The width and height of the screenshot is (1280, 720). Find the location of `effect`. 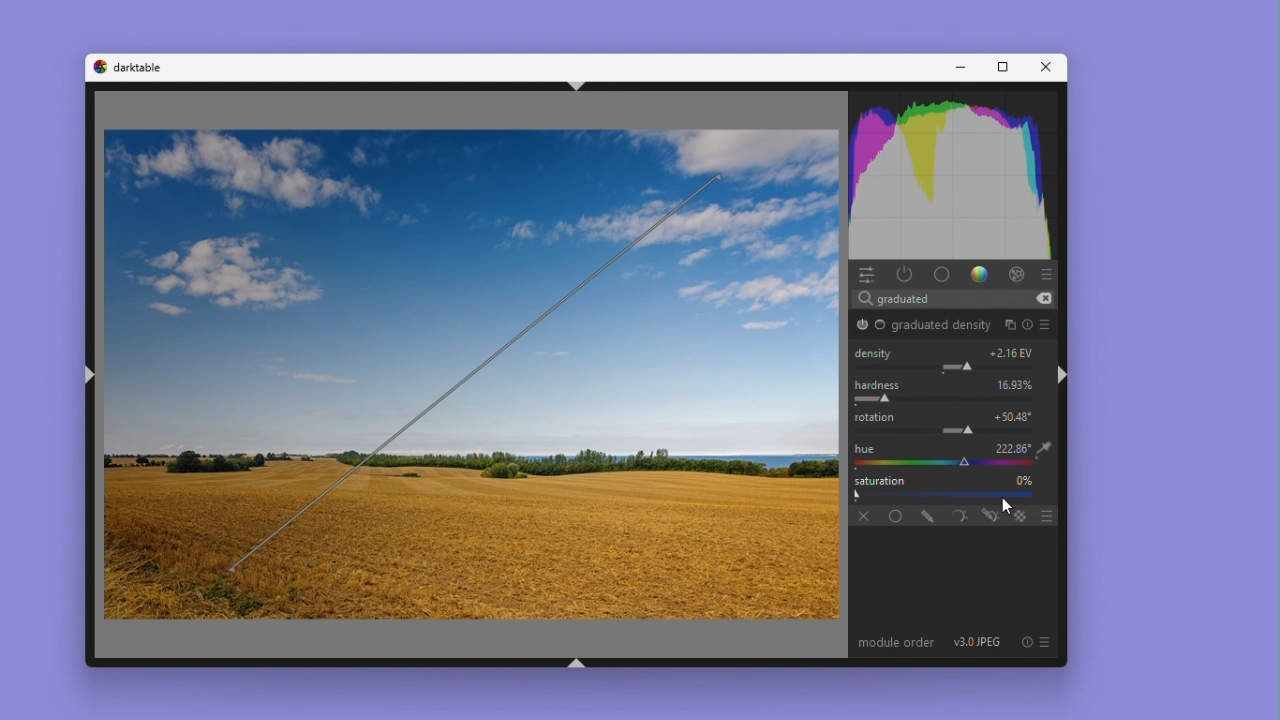

effect is located at coordinates (1016, 273).